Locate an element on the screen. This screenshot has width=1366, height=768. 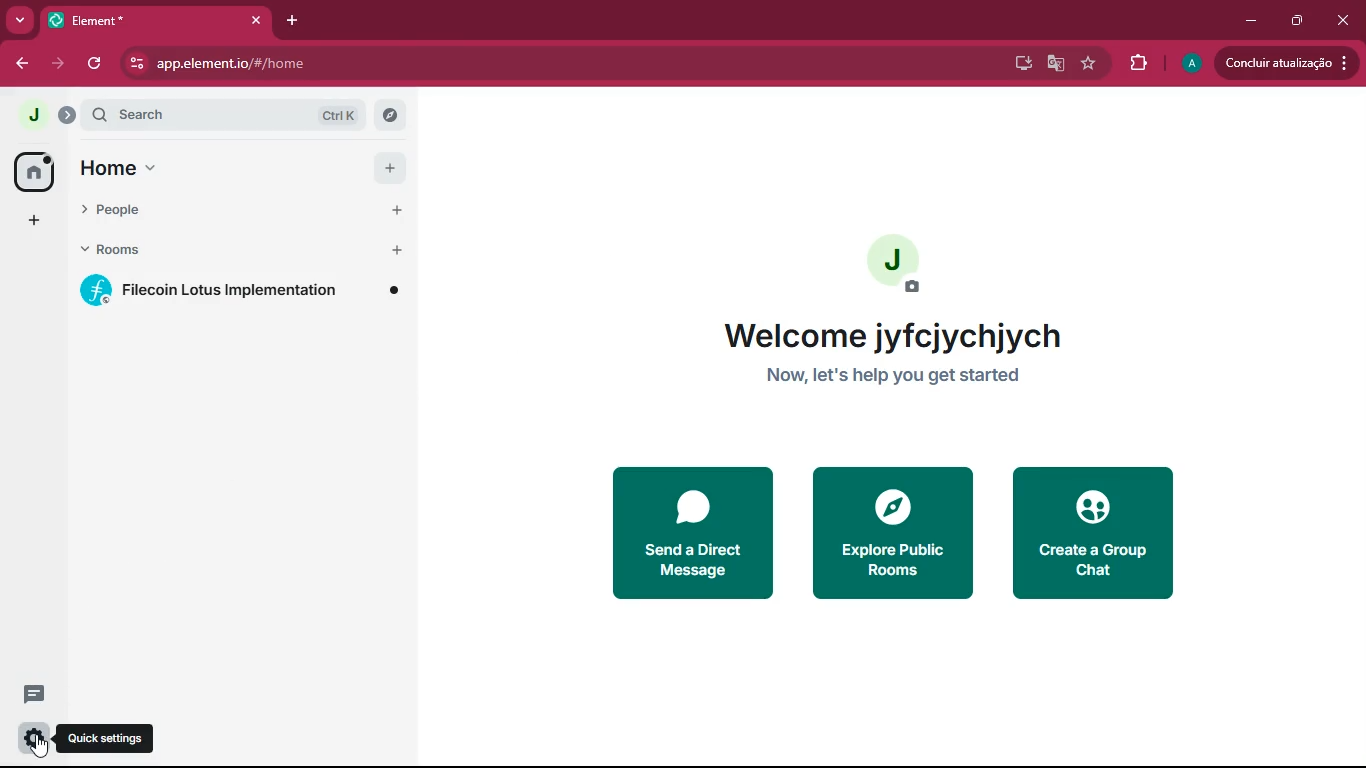
extensions is located at coordinates (1139, 64).